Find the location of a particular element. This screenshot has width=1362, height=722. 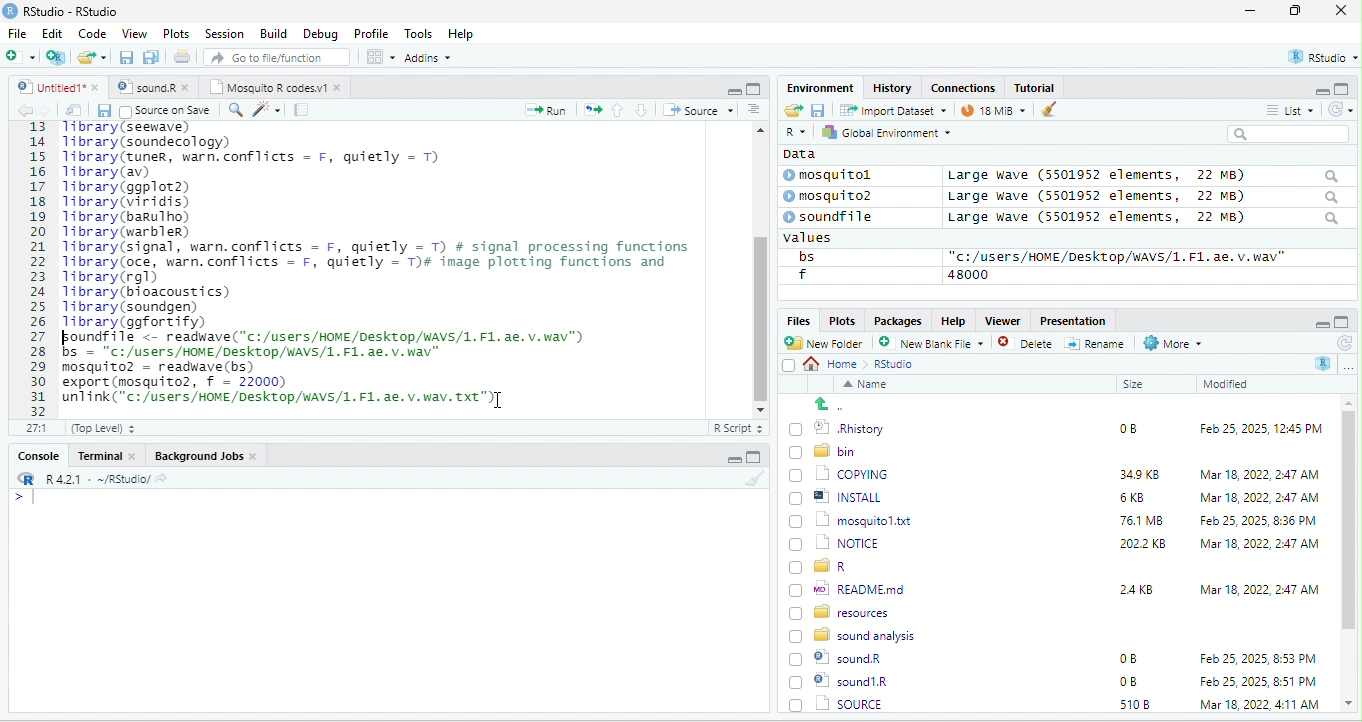

view is located at coordinates (380, 57).